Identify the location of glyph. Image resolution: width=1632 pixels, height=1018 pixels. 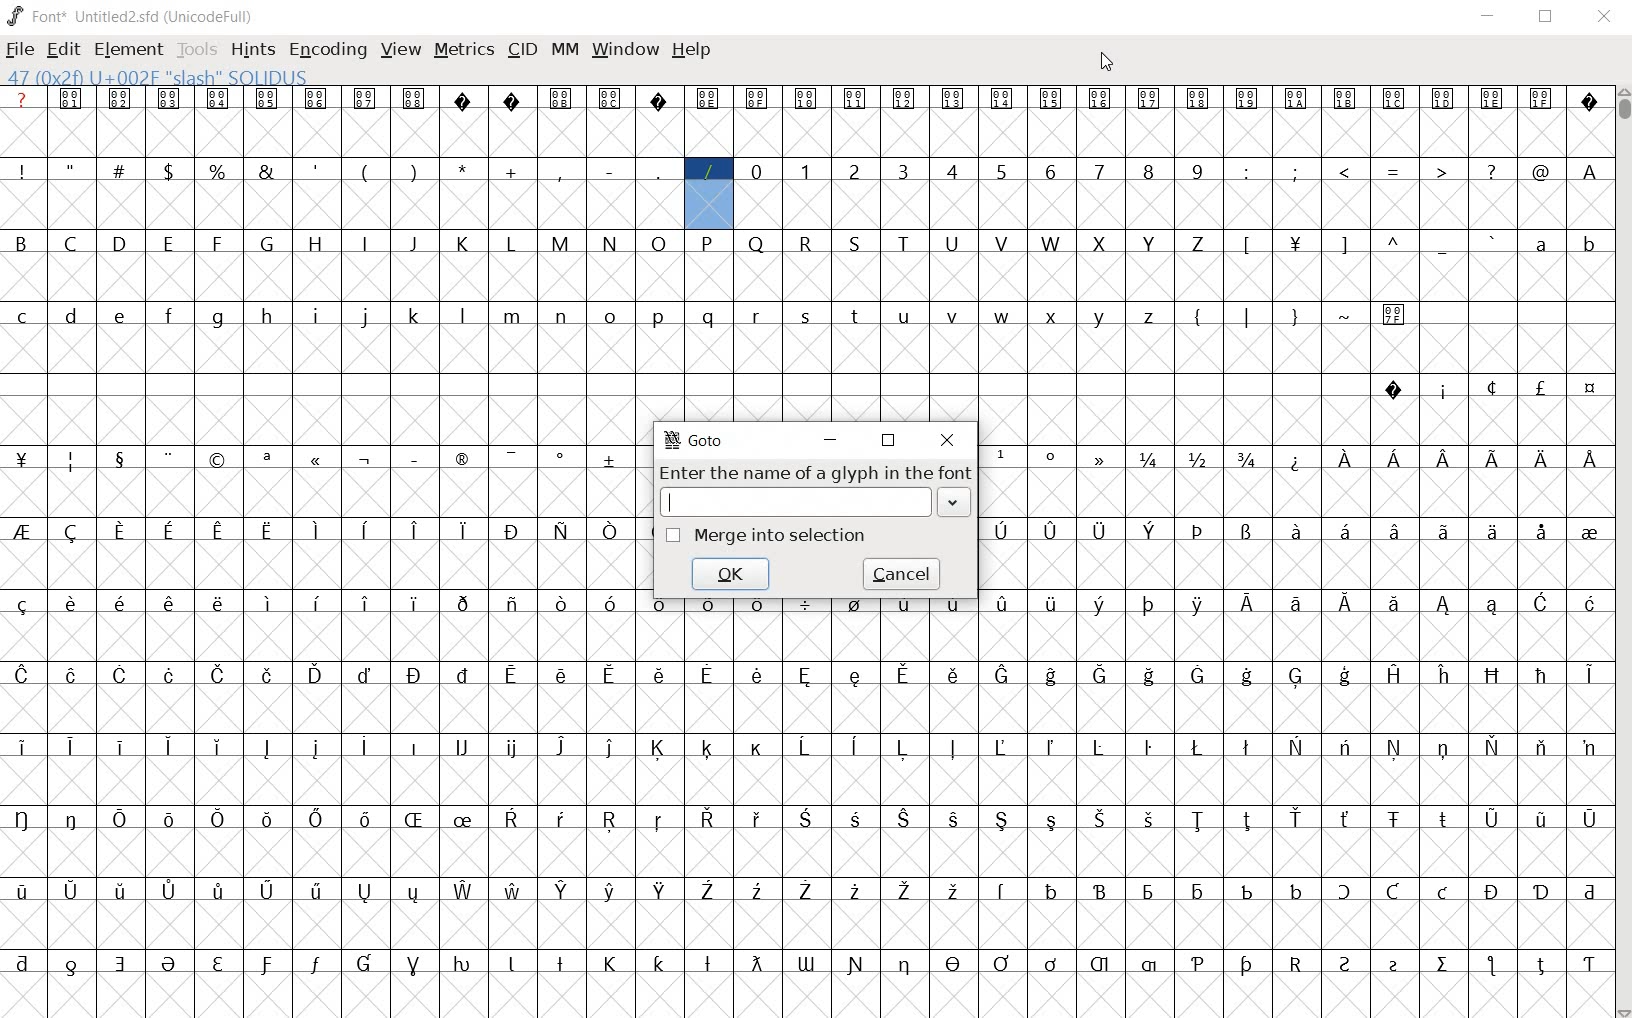
(366, 675).